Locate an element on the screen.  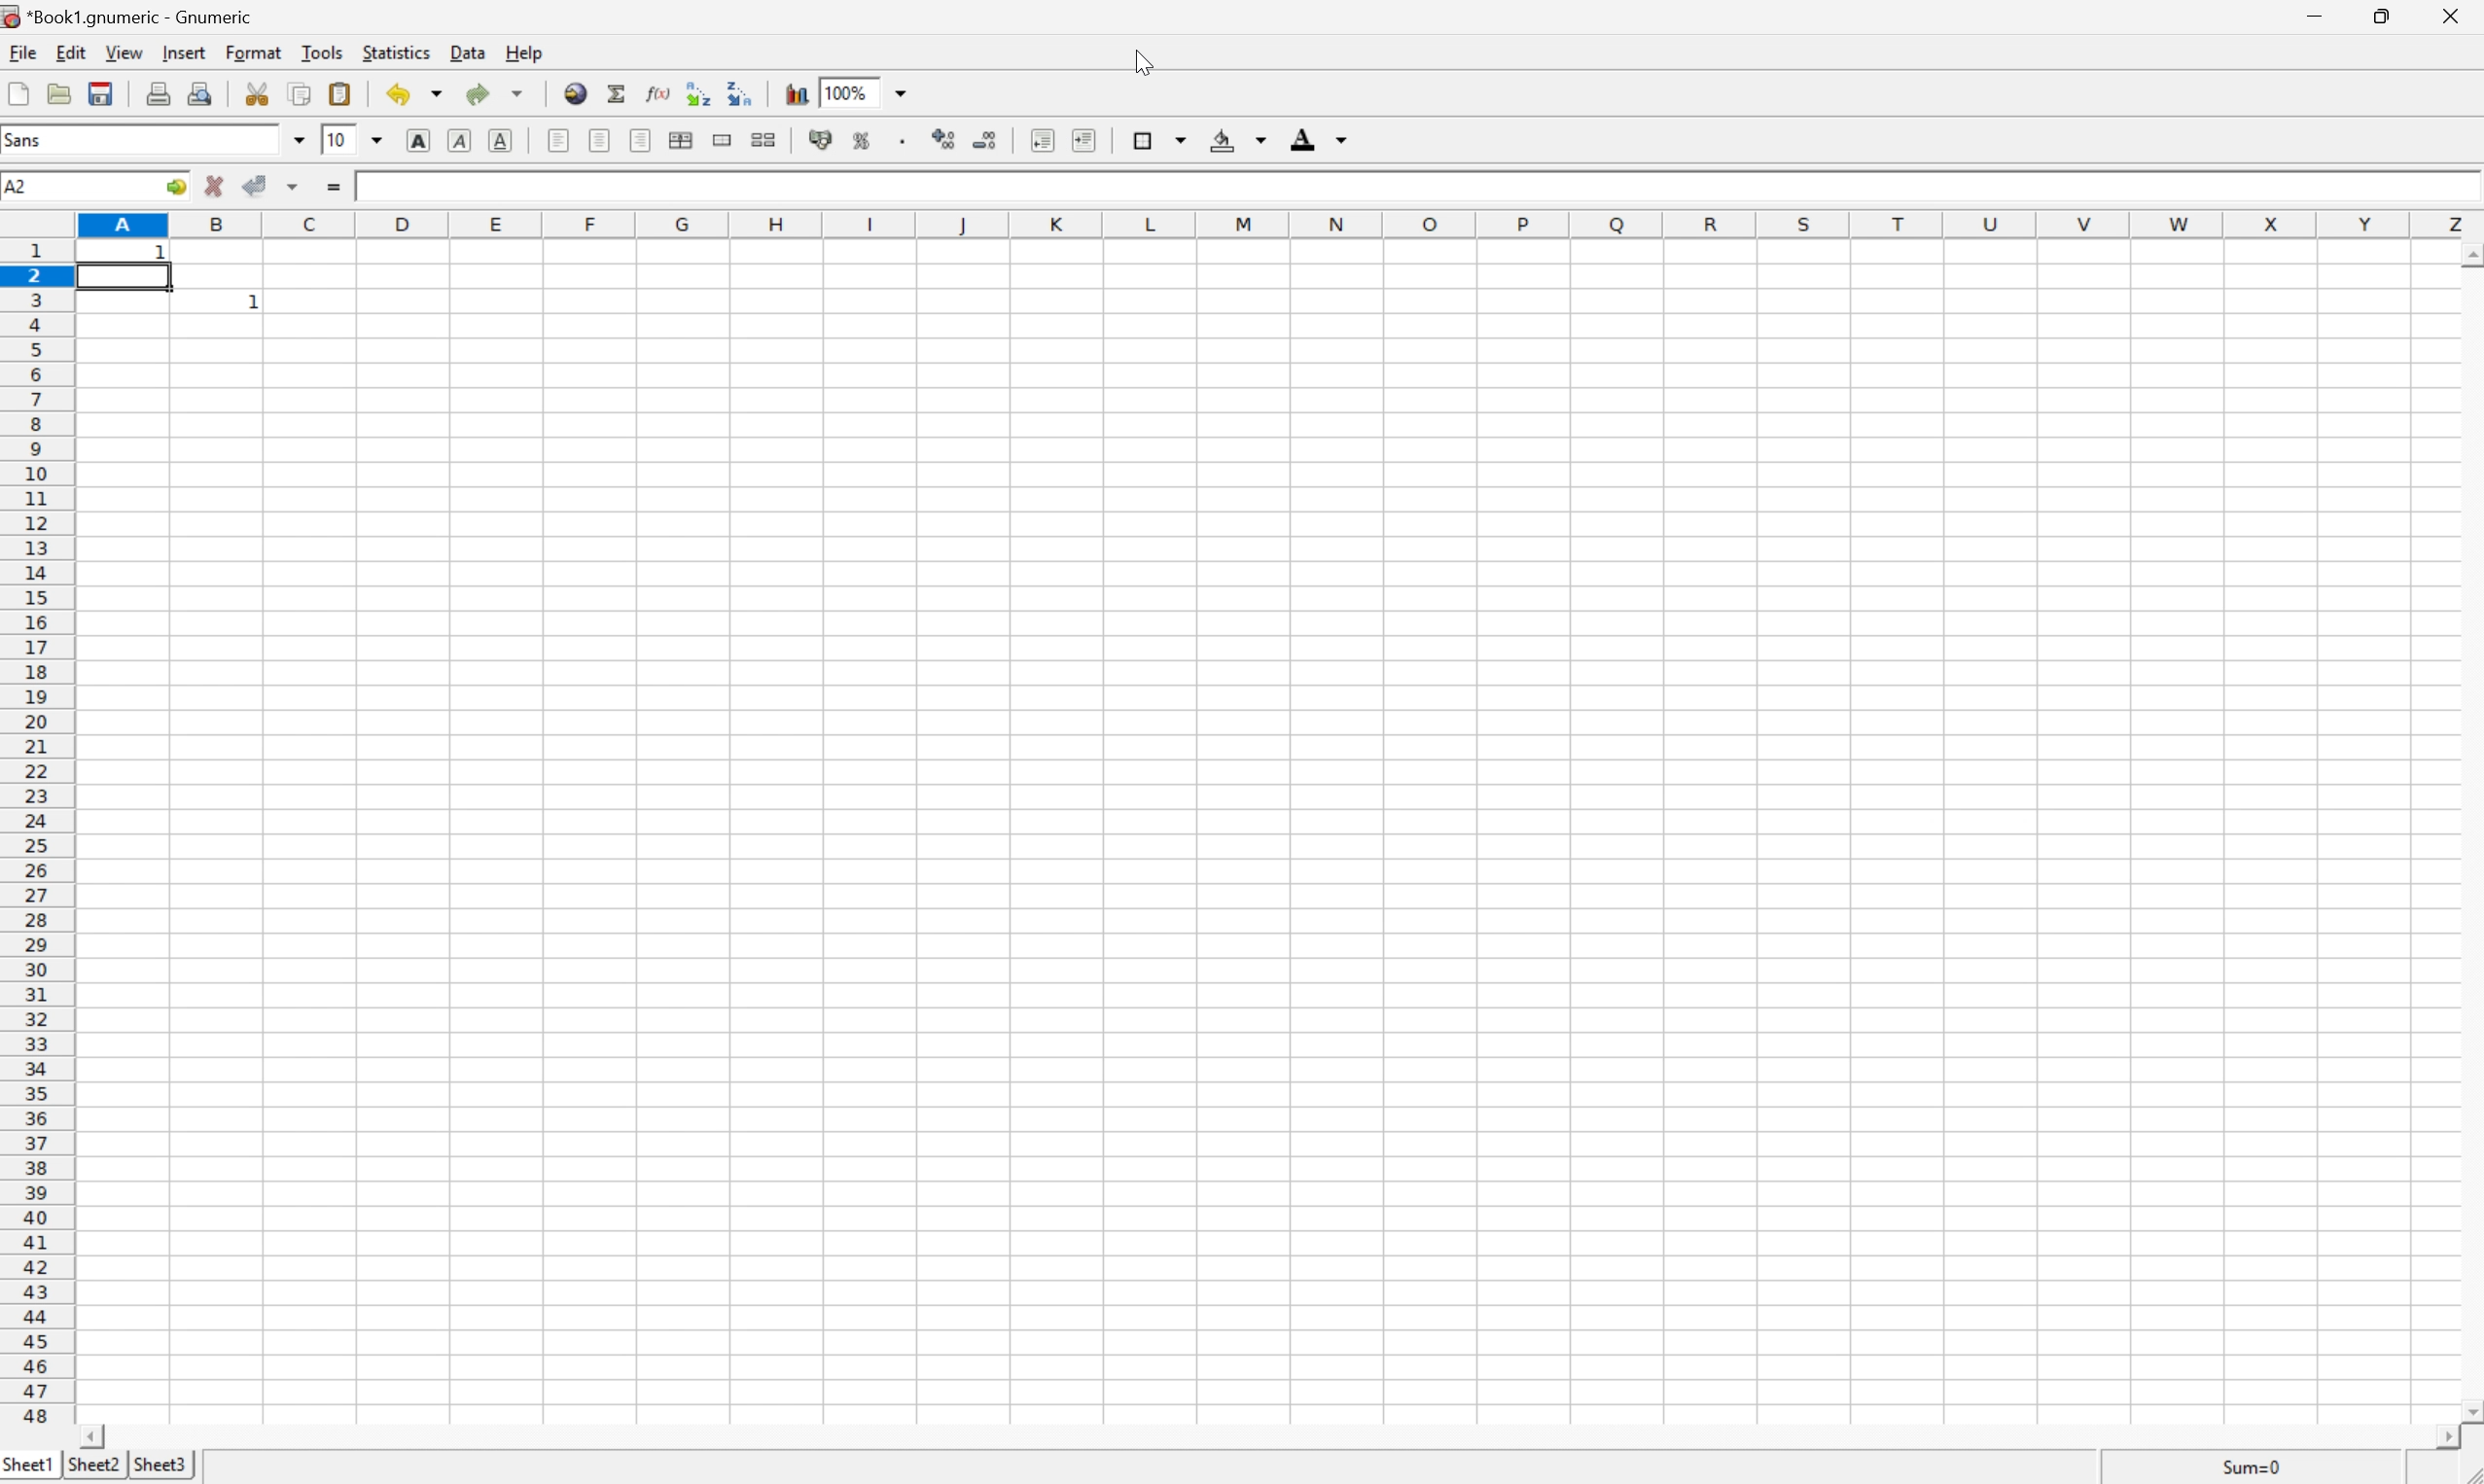
sheet2 is located at coordinates (94, 1470).